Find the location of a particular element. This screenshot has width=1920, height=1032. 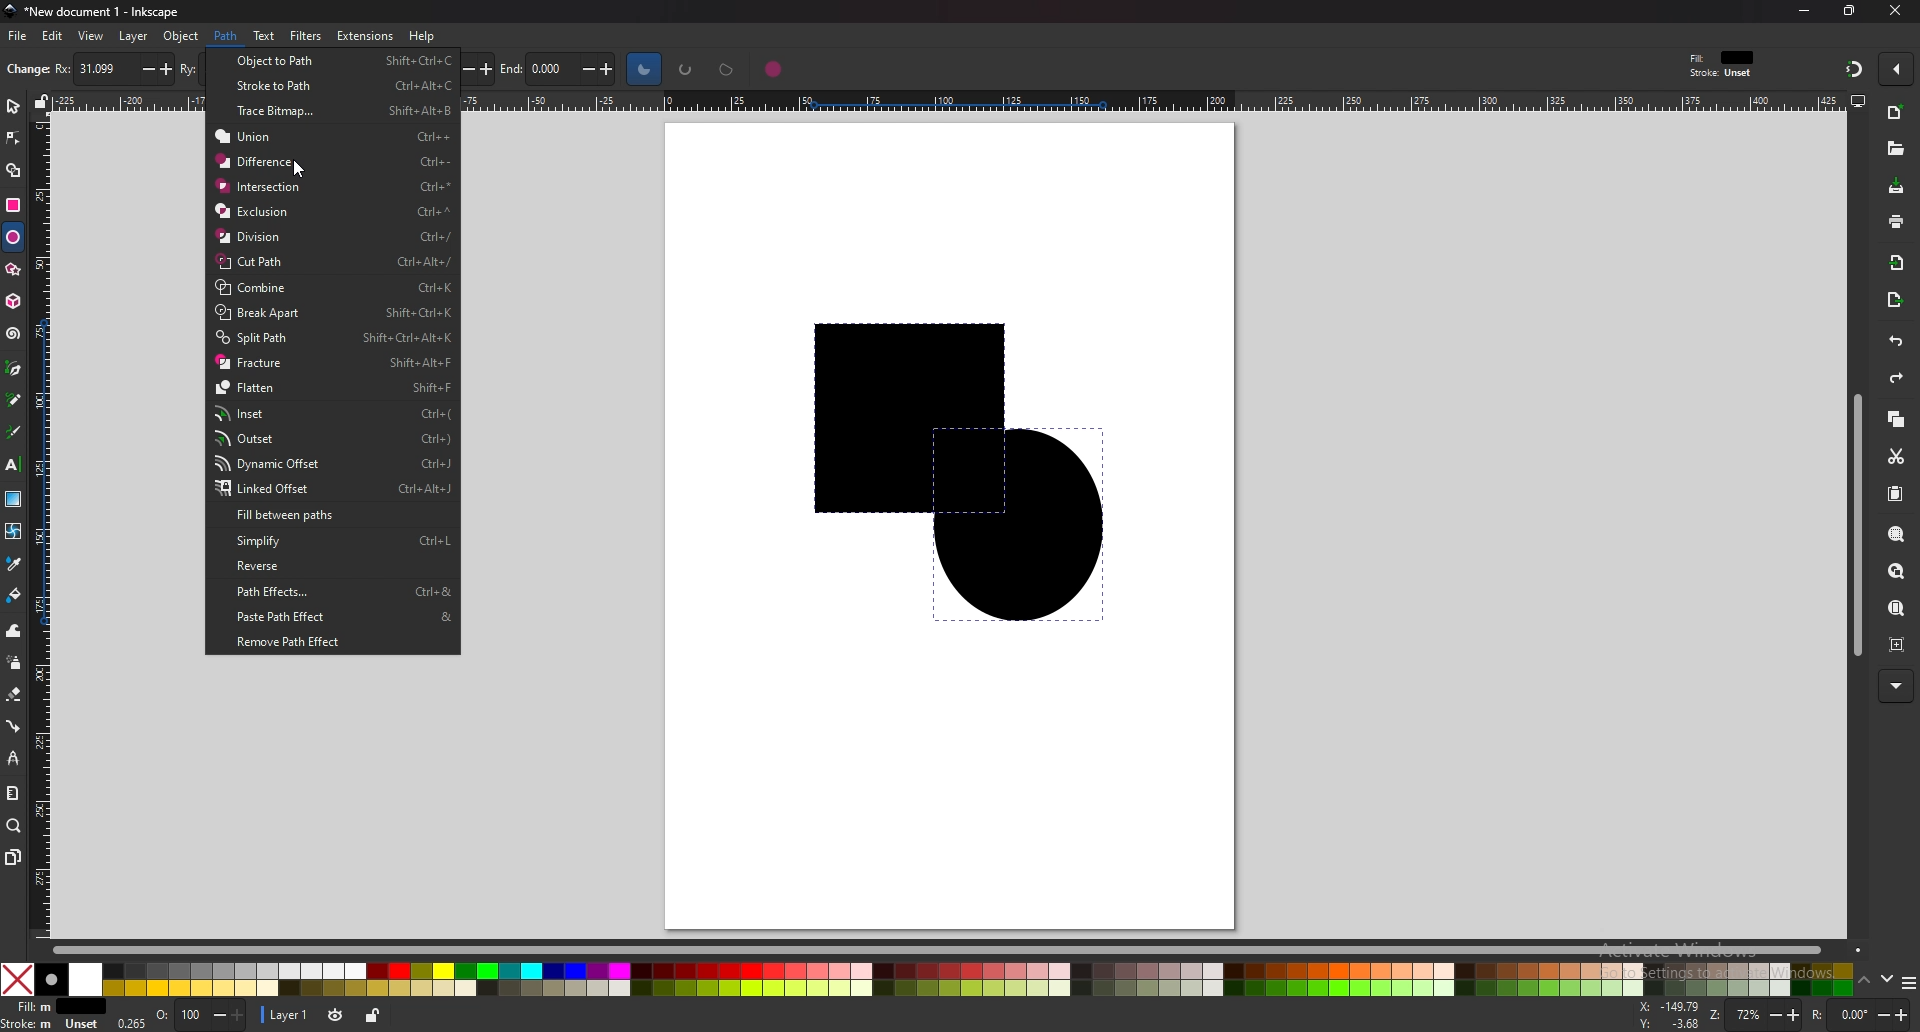

shape builder is located at coordinates (12, 172).